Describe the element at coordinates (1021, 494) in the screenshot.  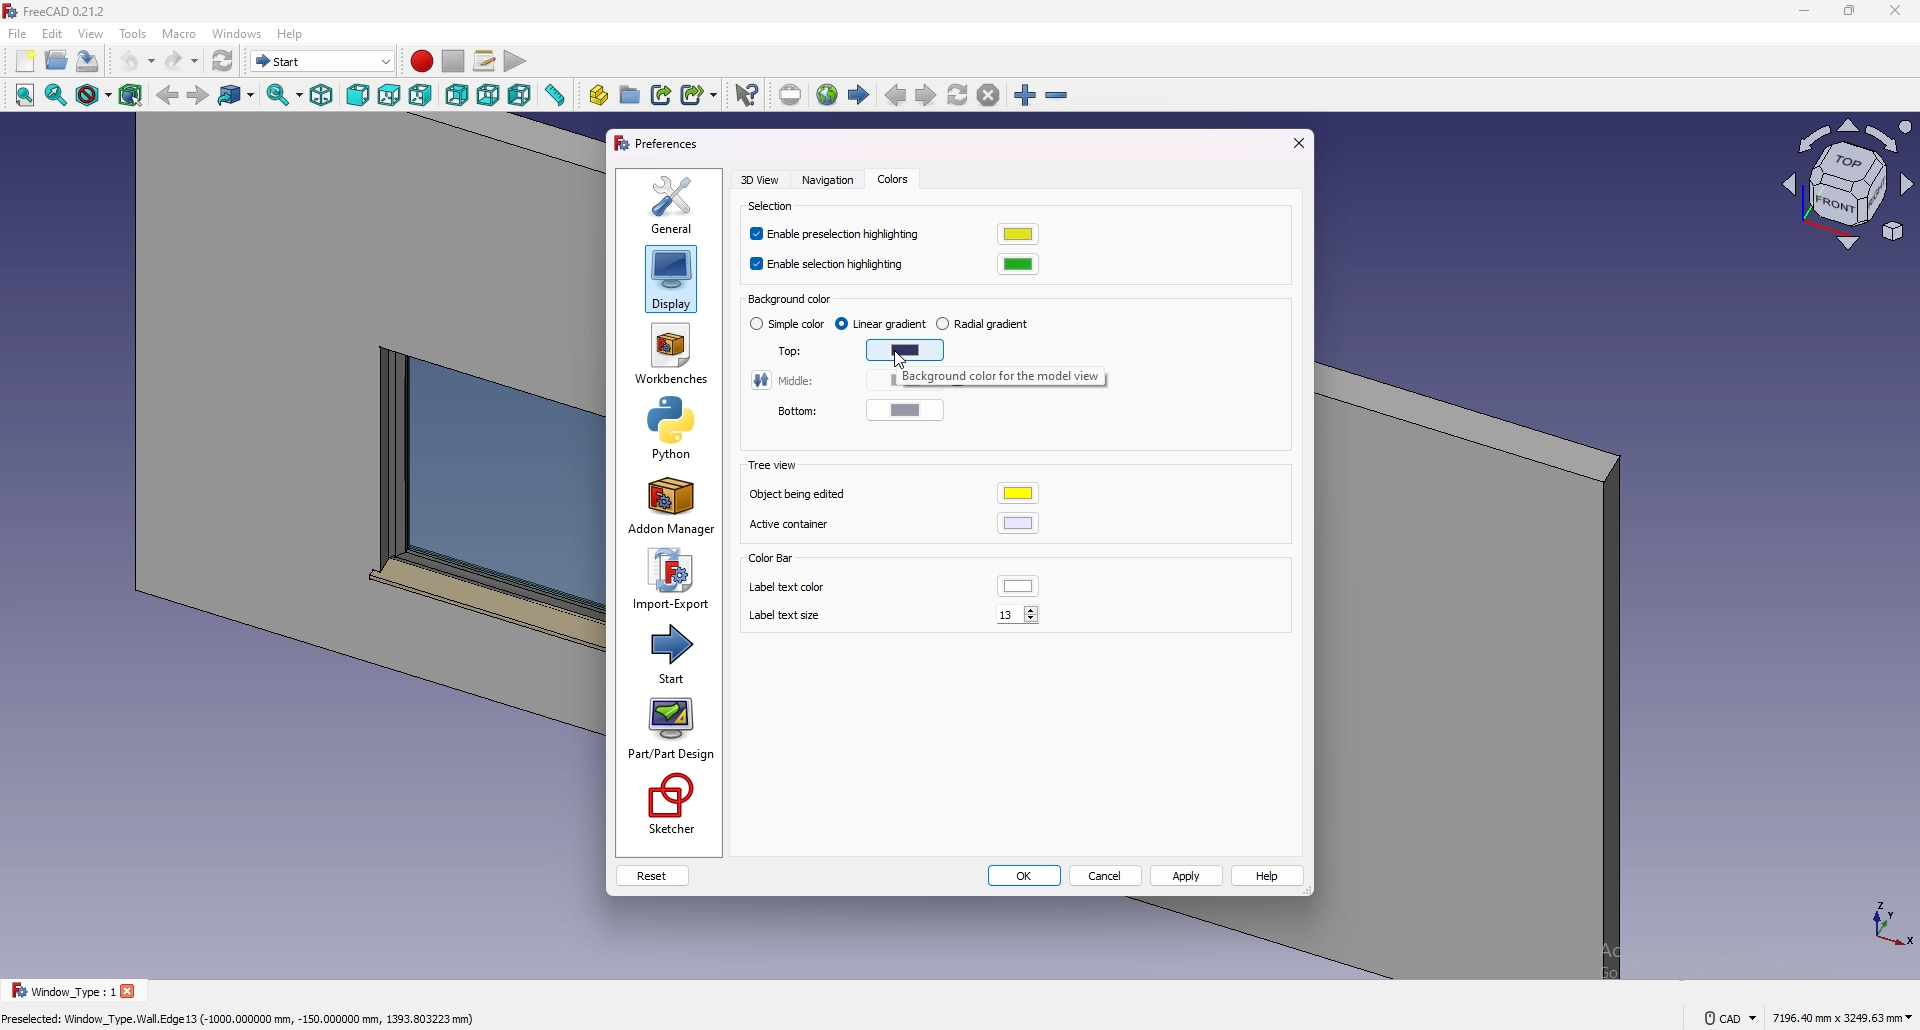
I see `object being edited color` at that location.